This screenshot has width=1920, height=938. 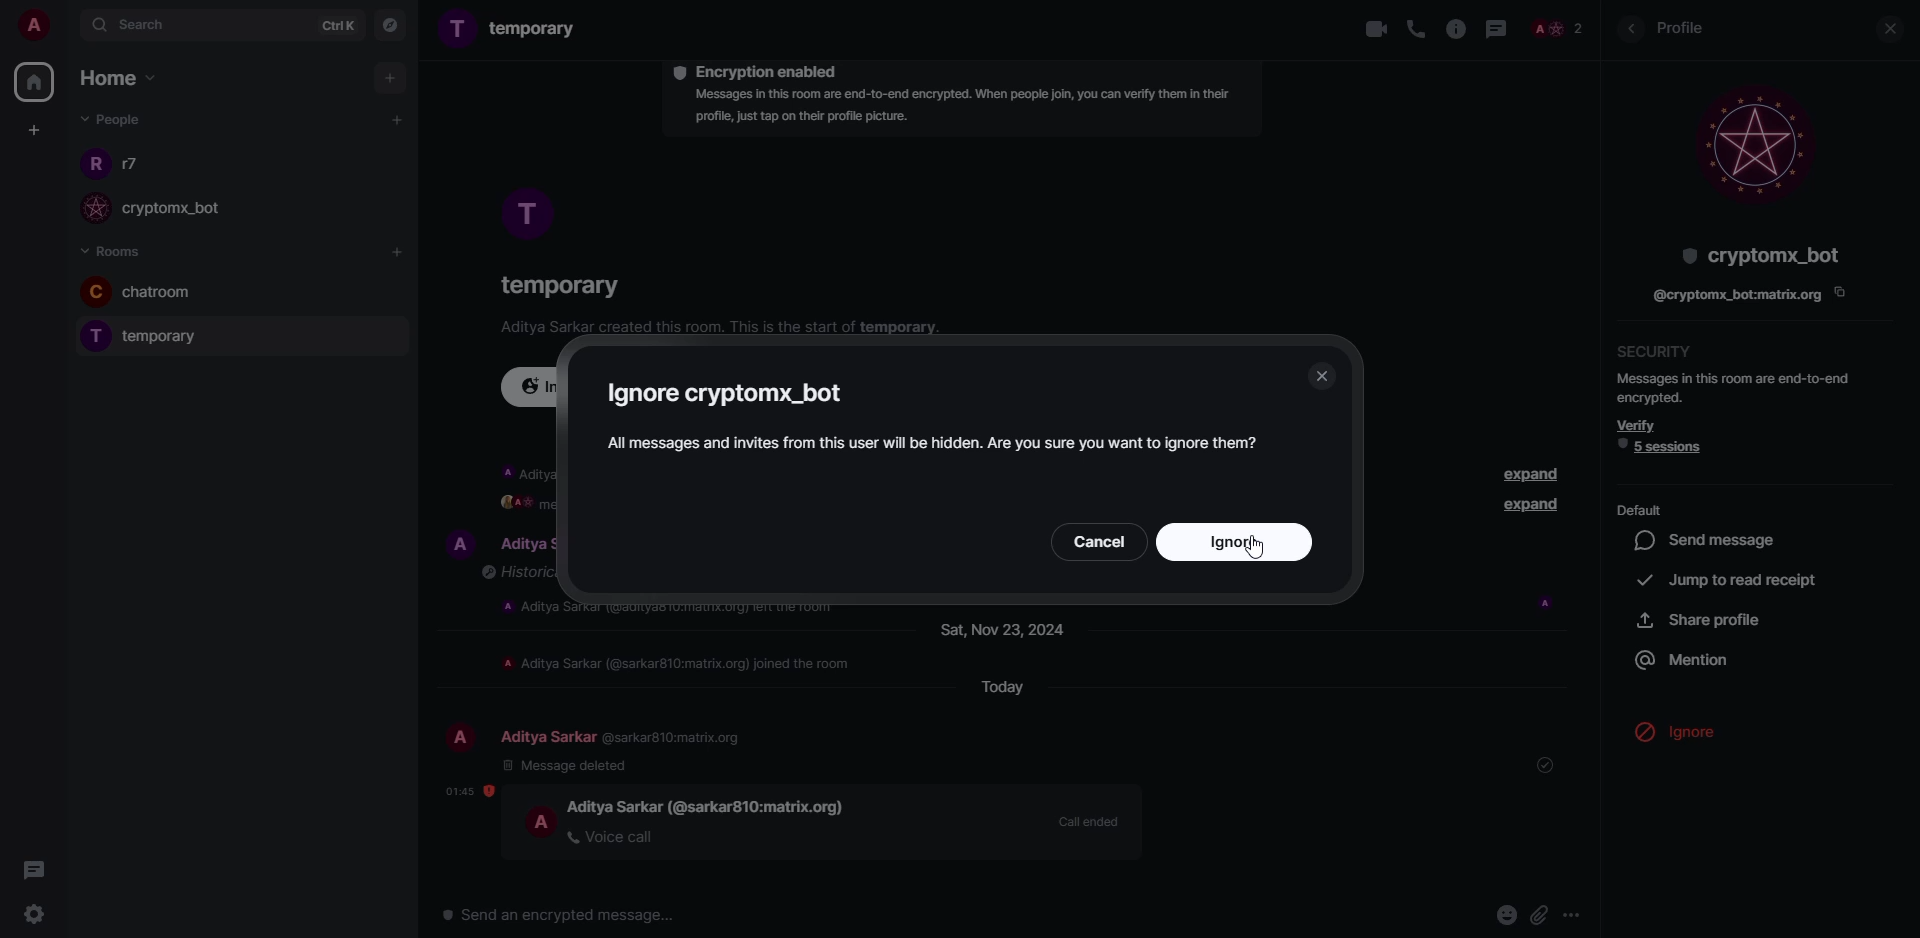 What do you see at coordinates (1685, 746) in the screenshot?
I see `cursor` at bounding box center [1685, 746].